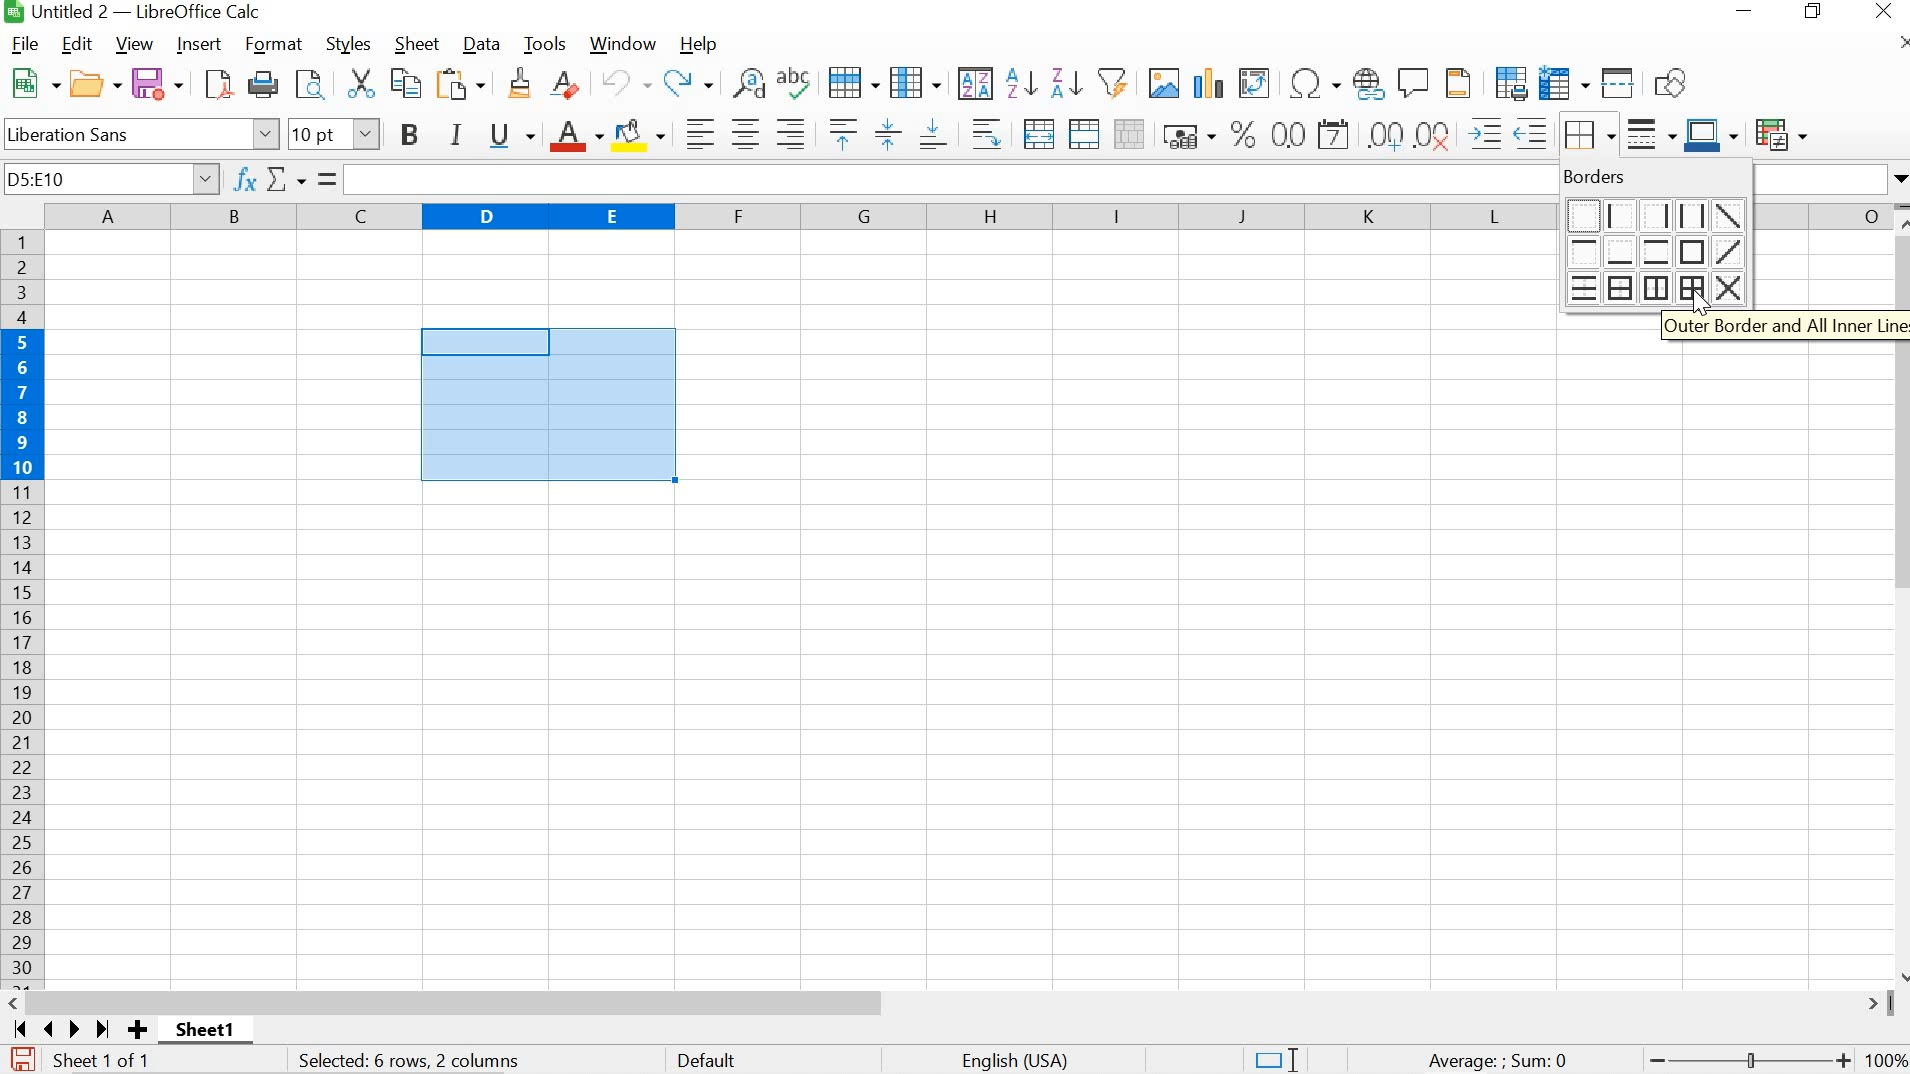 This screenshot has height=1074, width=1910. I want to click on merge cells, so click(1082, 133).